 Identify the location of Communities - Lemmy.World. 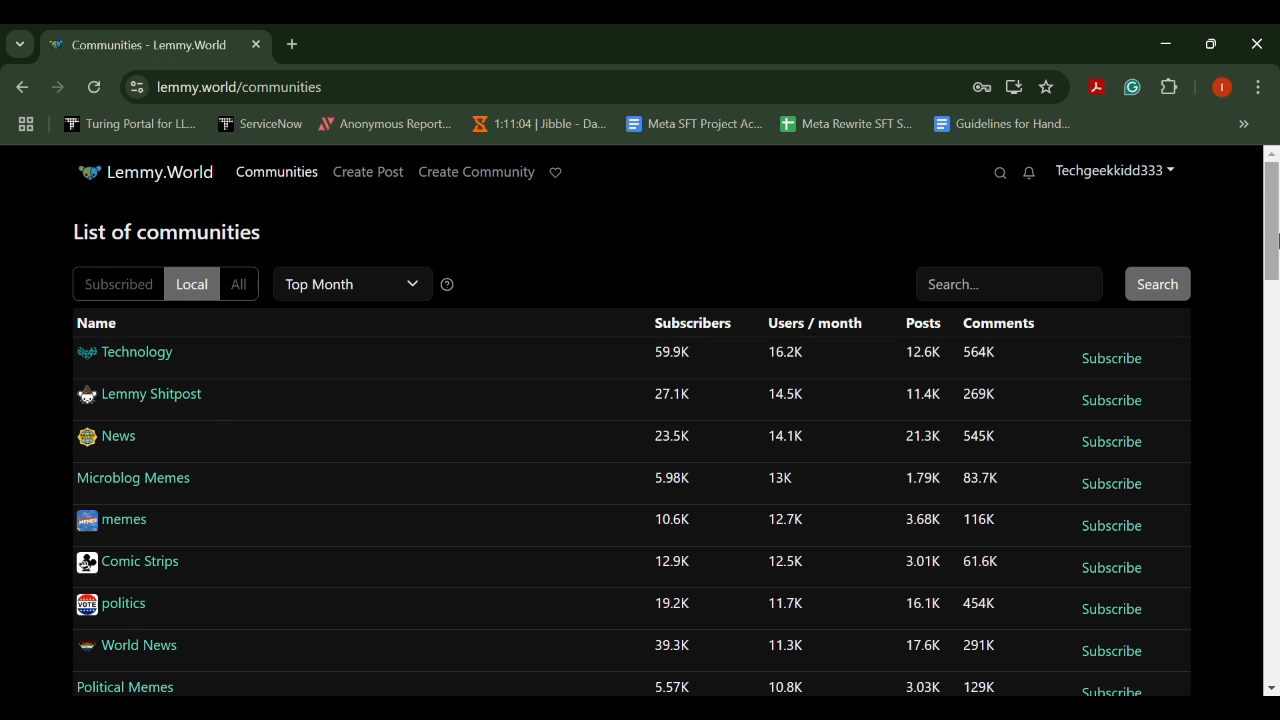
(138, 46).